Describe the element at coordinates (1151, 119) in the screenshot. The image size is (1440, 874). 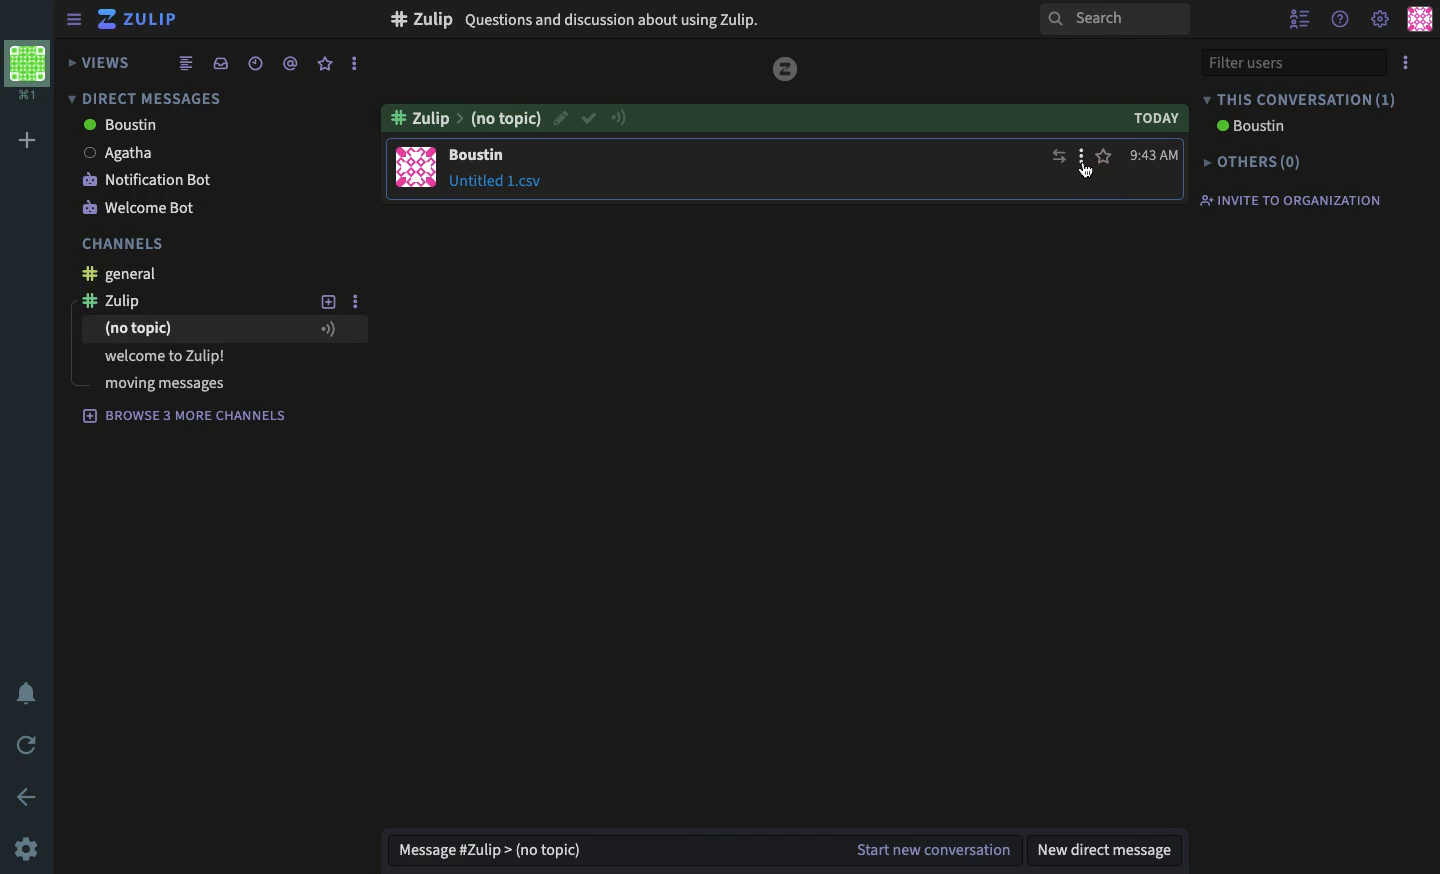
I see `today` at that location.